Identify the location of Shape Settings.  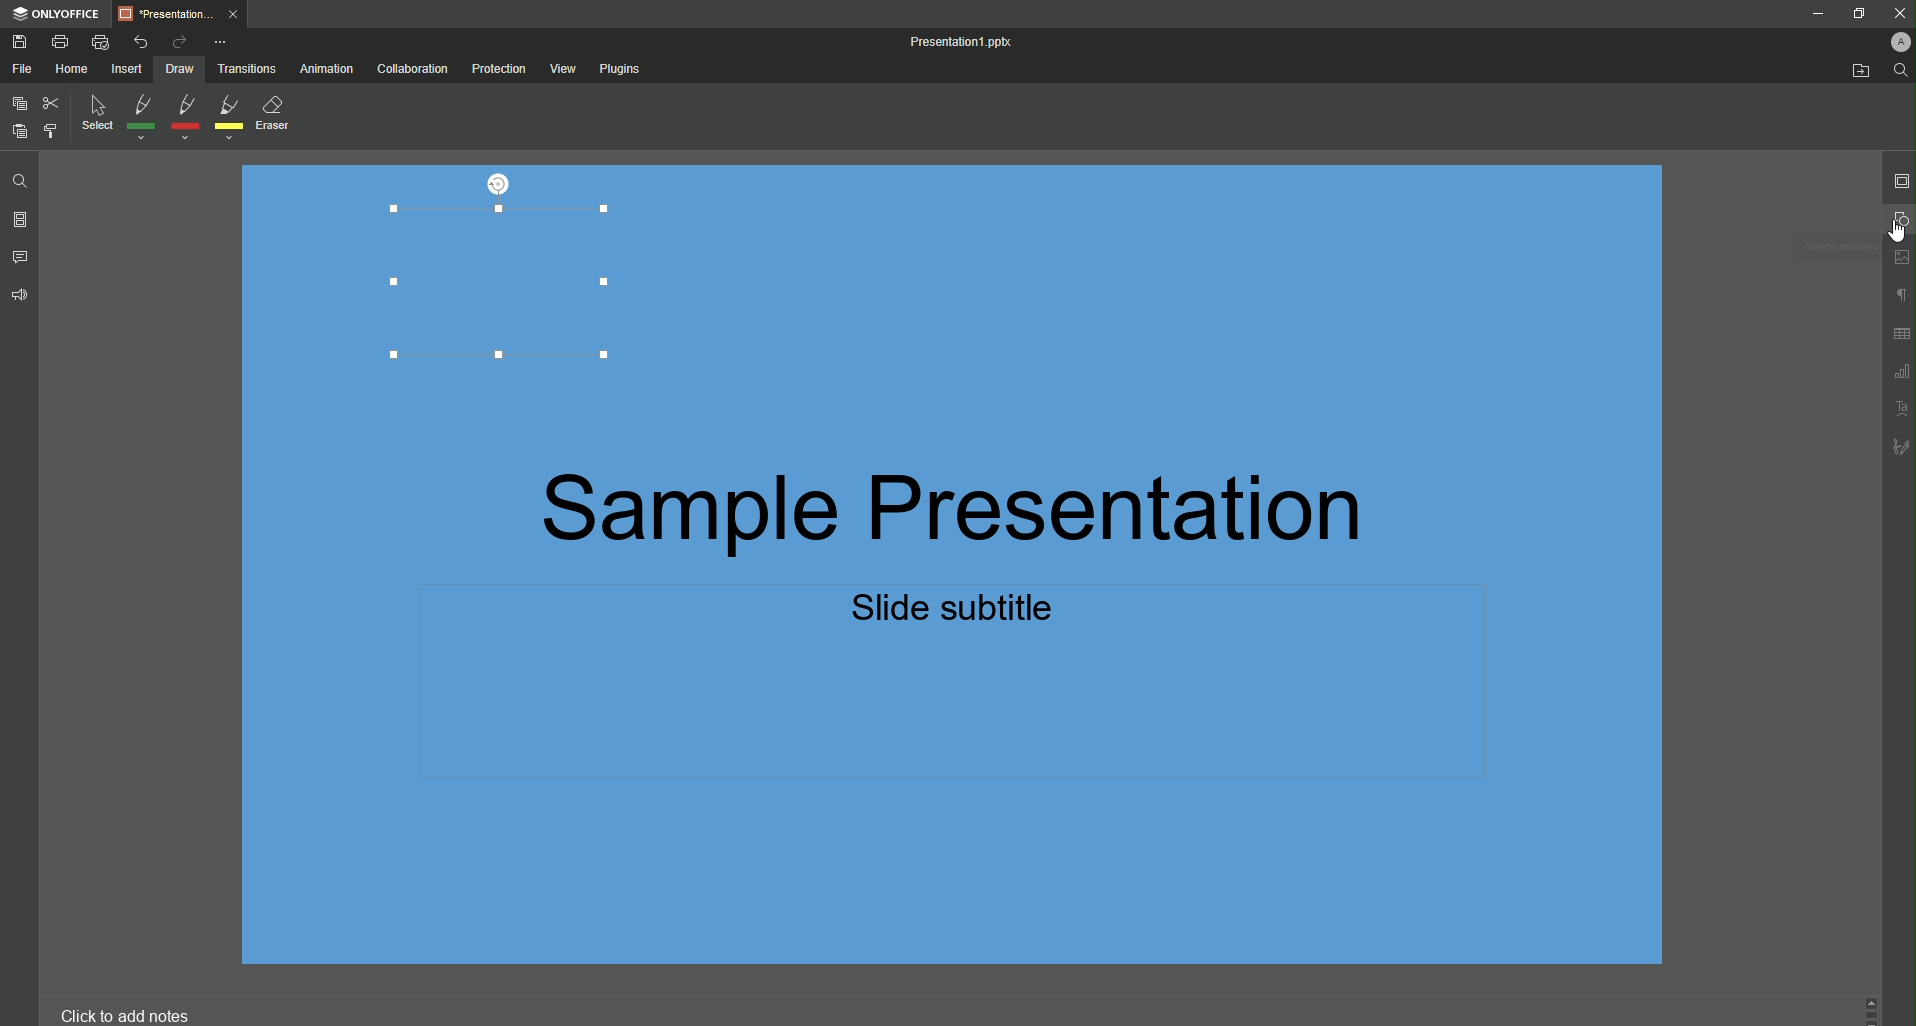
(1897, 219).